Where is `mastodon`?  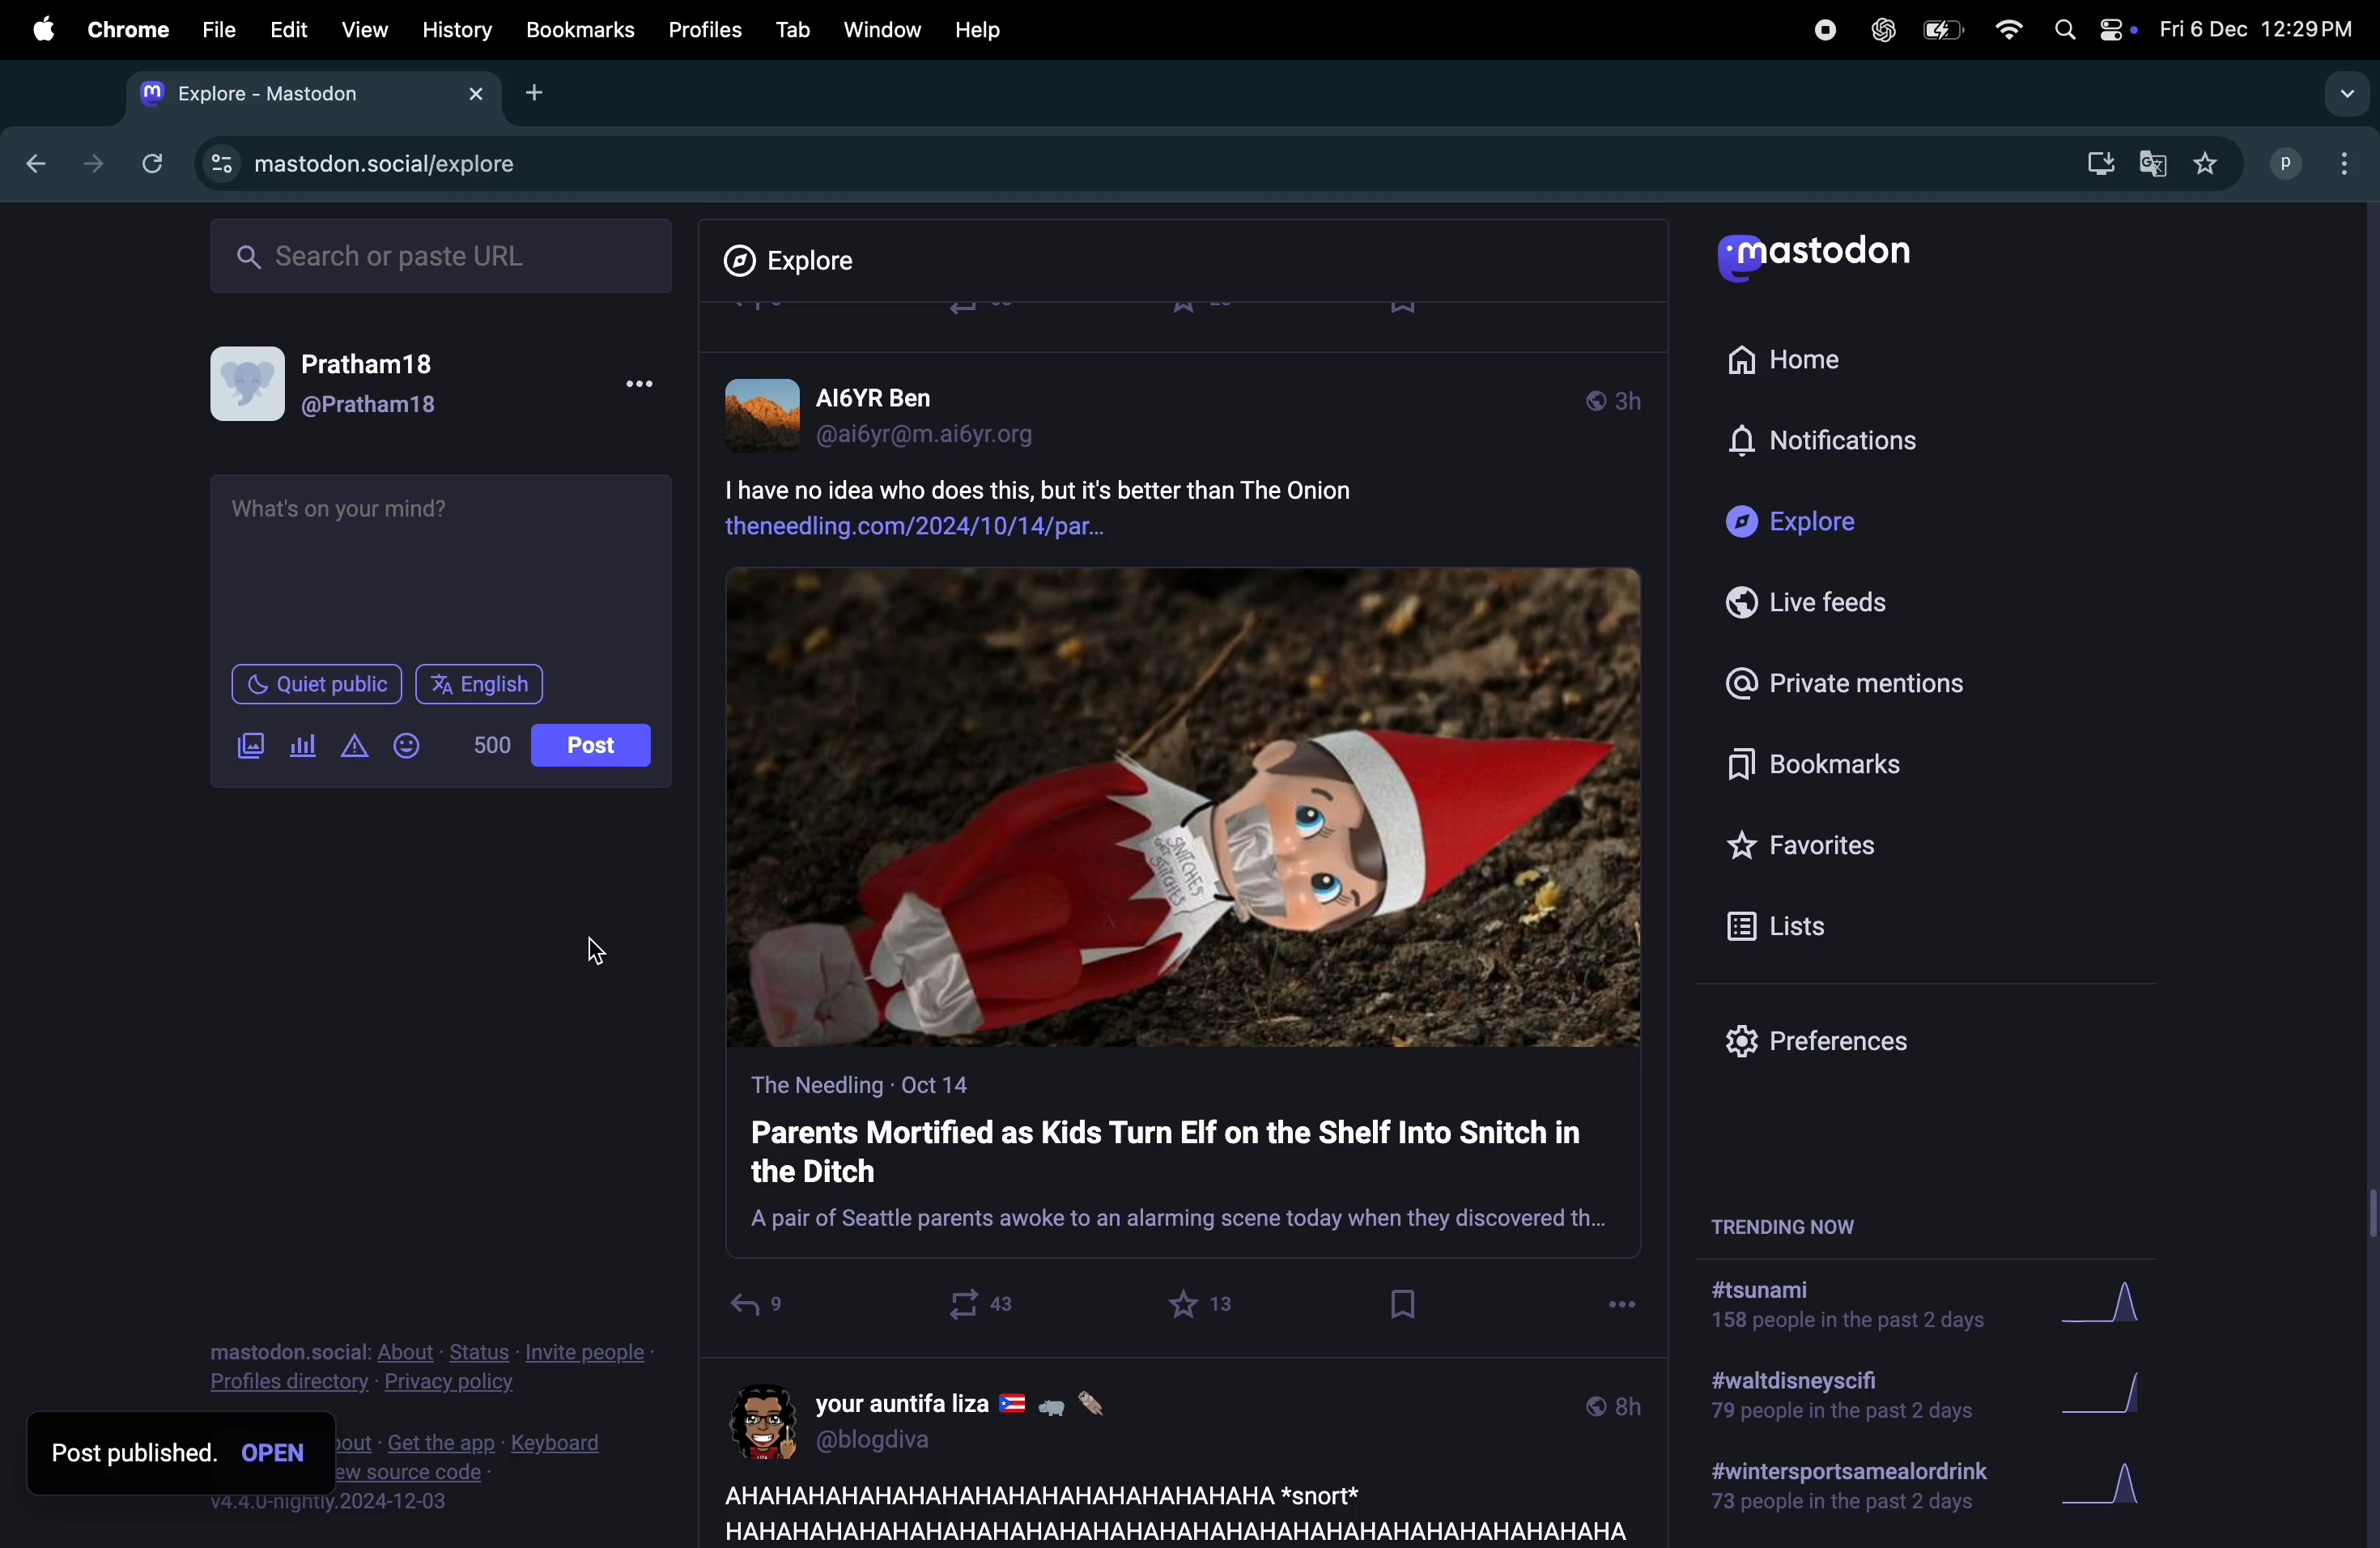
mastodon is located at coordinates (1824, 261).